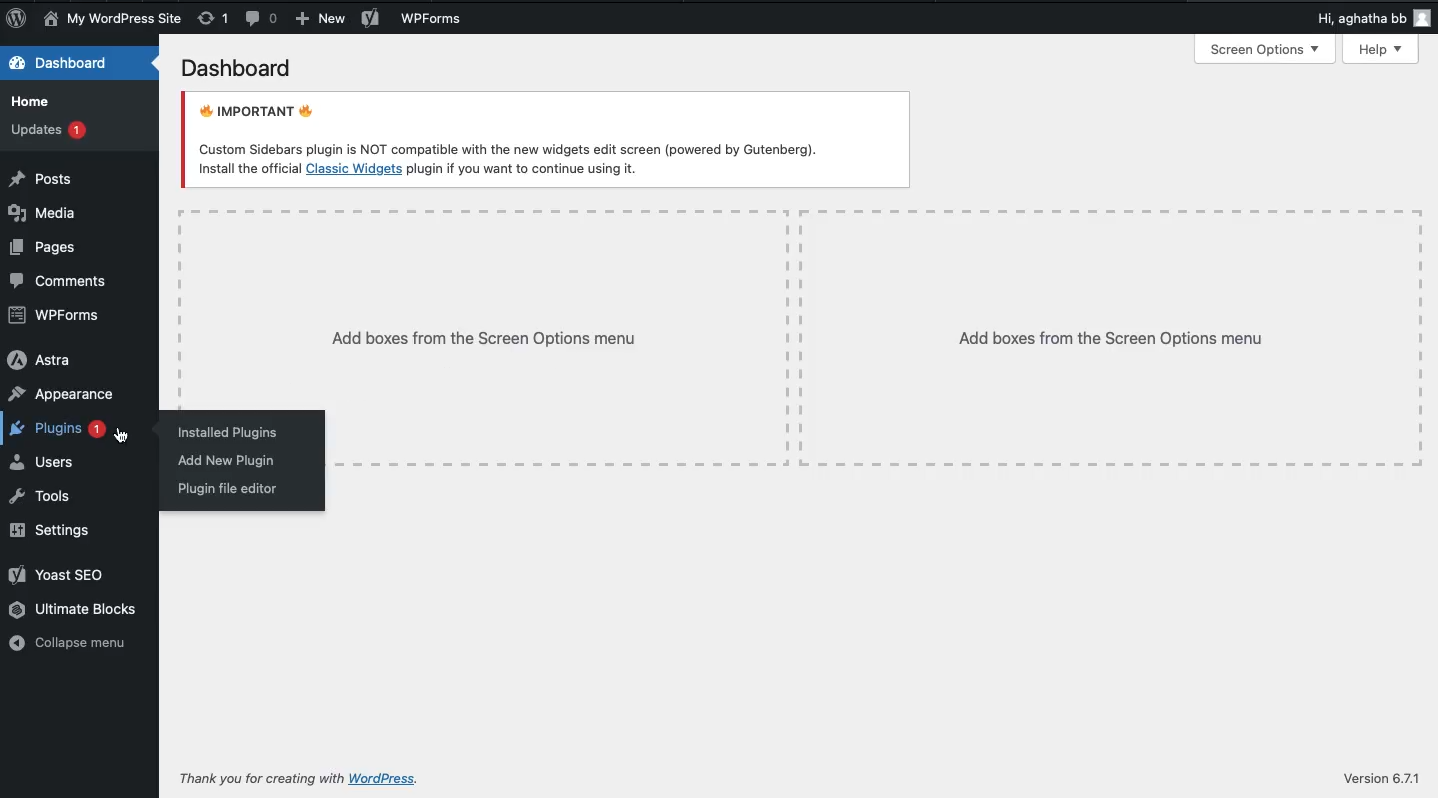 The width and height of the screenshot is (1438, 798). What do you see at coordinates (45, 462) in the screenshot?
I see `Users` at bounding box center [45, 462].